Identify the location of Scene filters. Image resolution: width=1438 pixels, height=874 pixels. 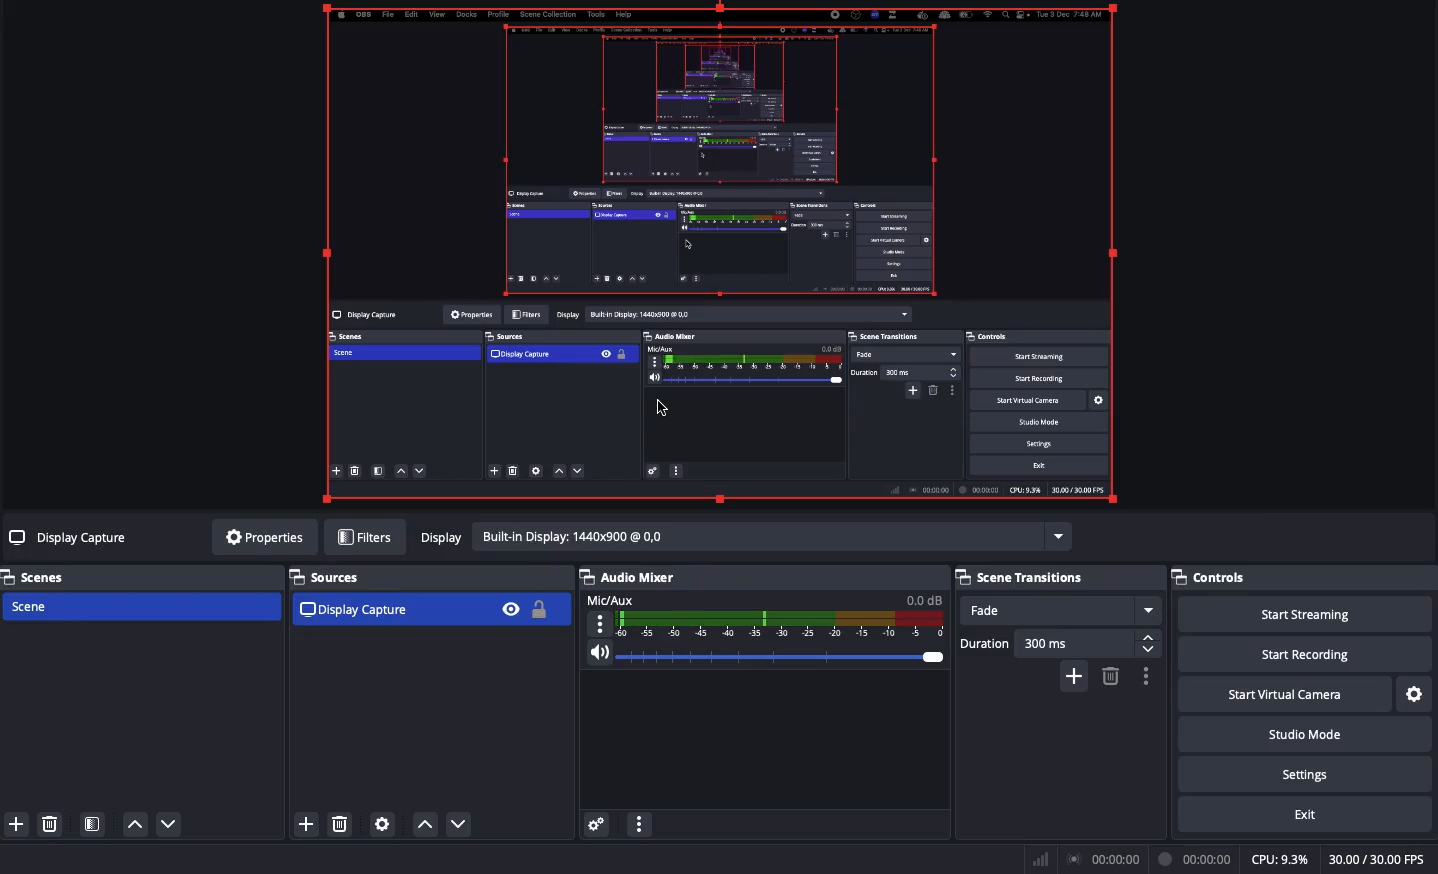
(92, 823).